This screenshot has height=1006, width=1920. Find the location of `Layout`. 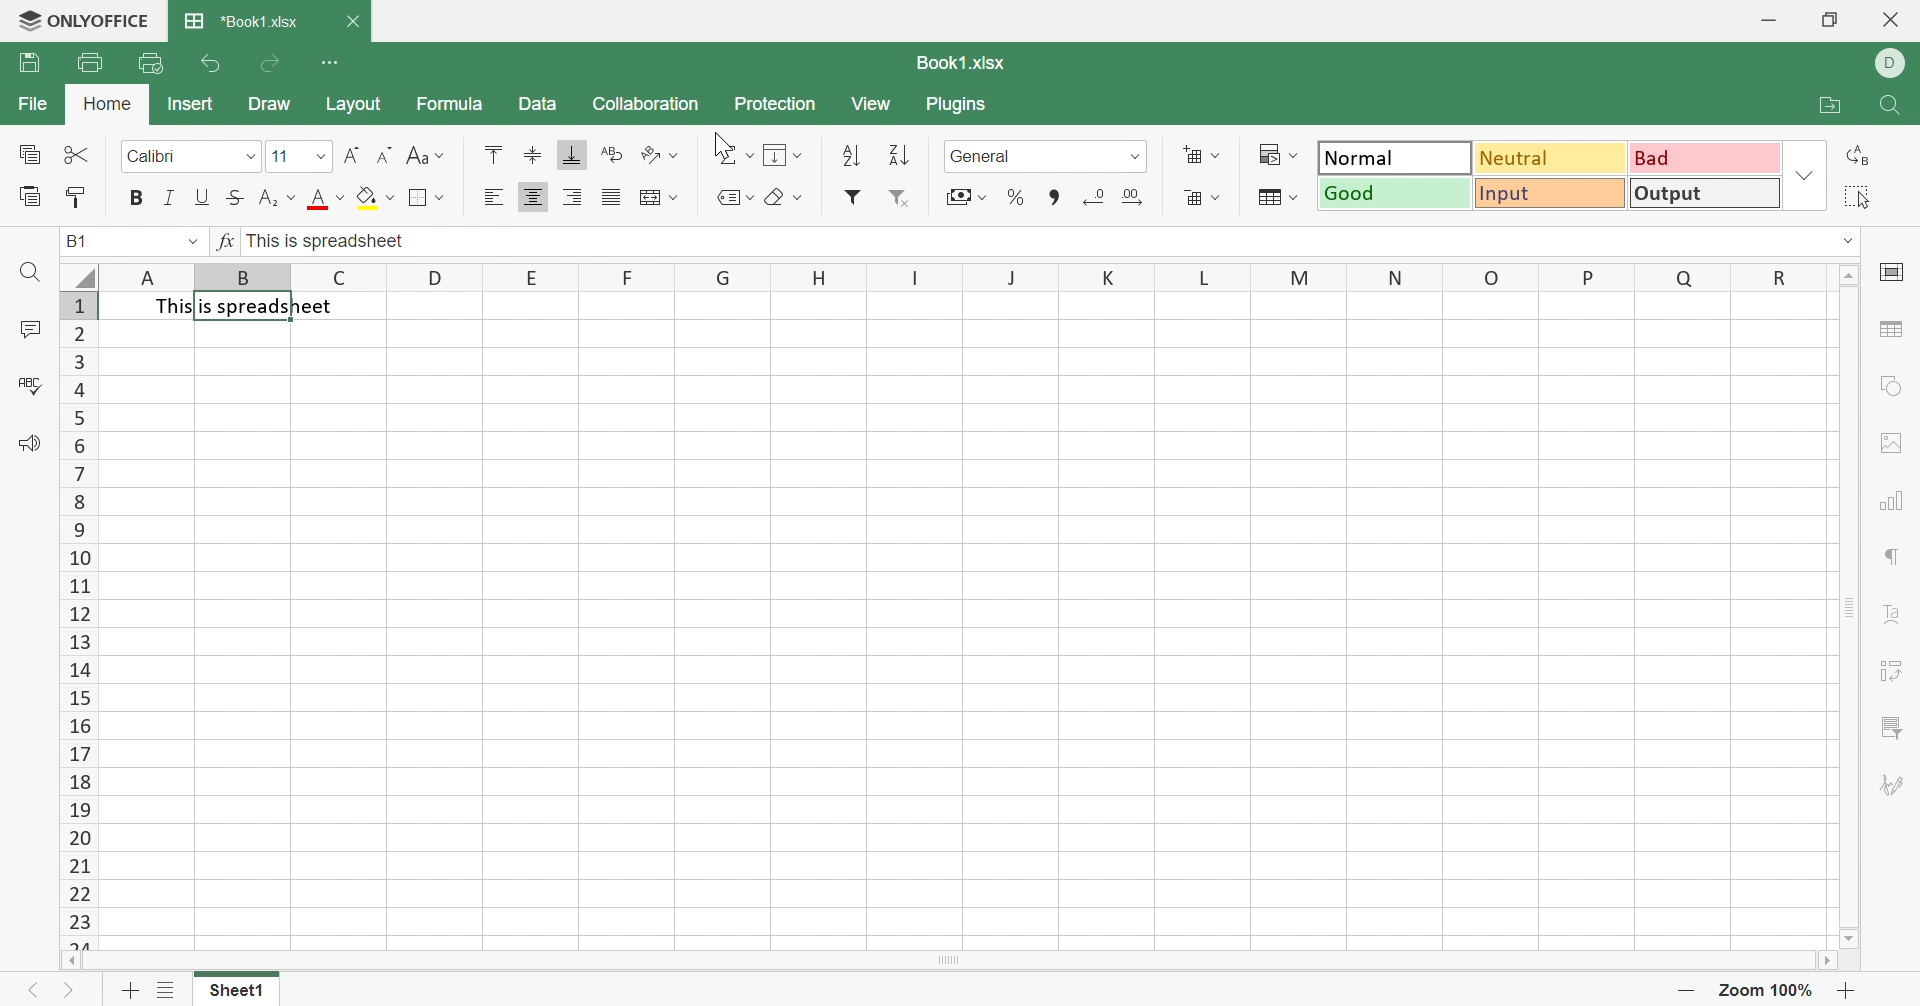

Layout is located at coordinates (358, 103).